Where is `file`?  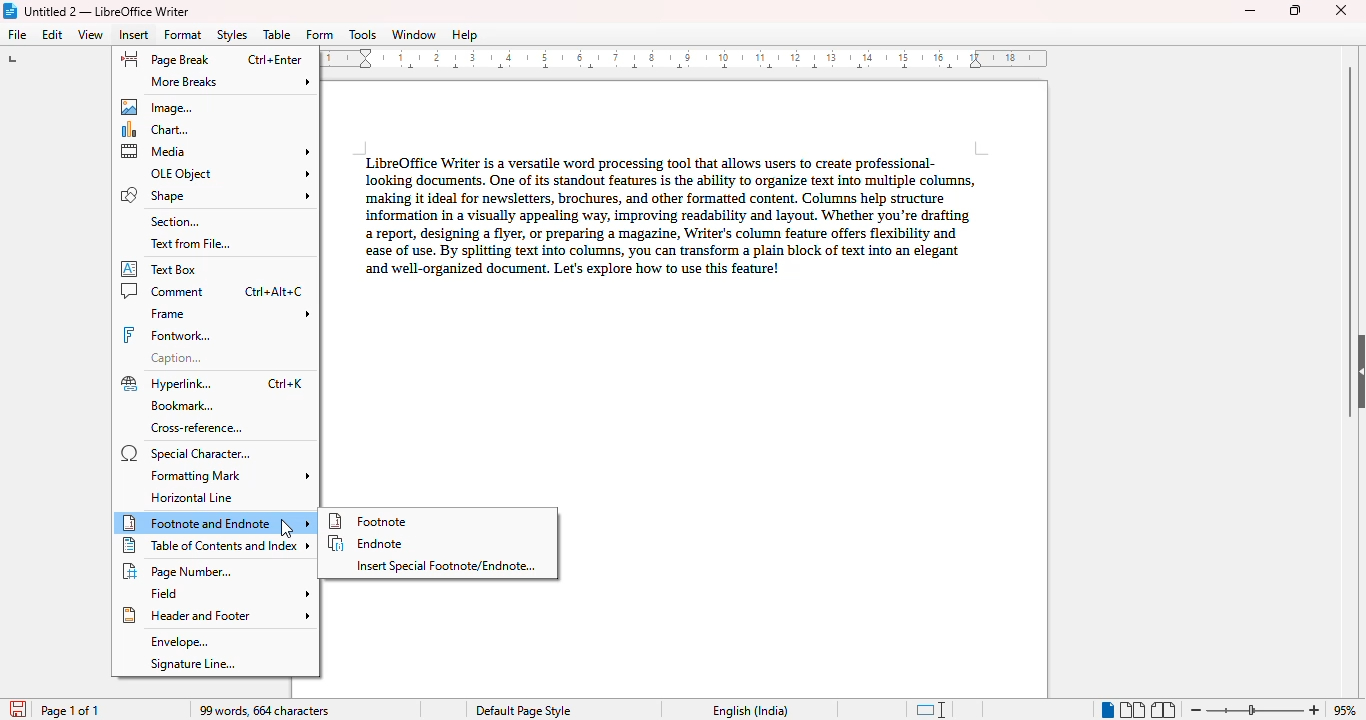 file is located at coordinates (18, 34).